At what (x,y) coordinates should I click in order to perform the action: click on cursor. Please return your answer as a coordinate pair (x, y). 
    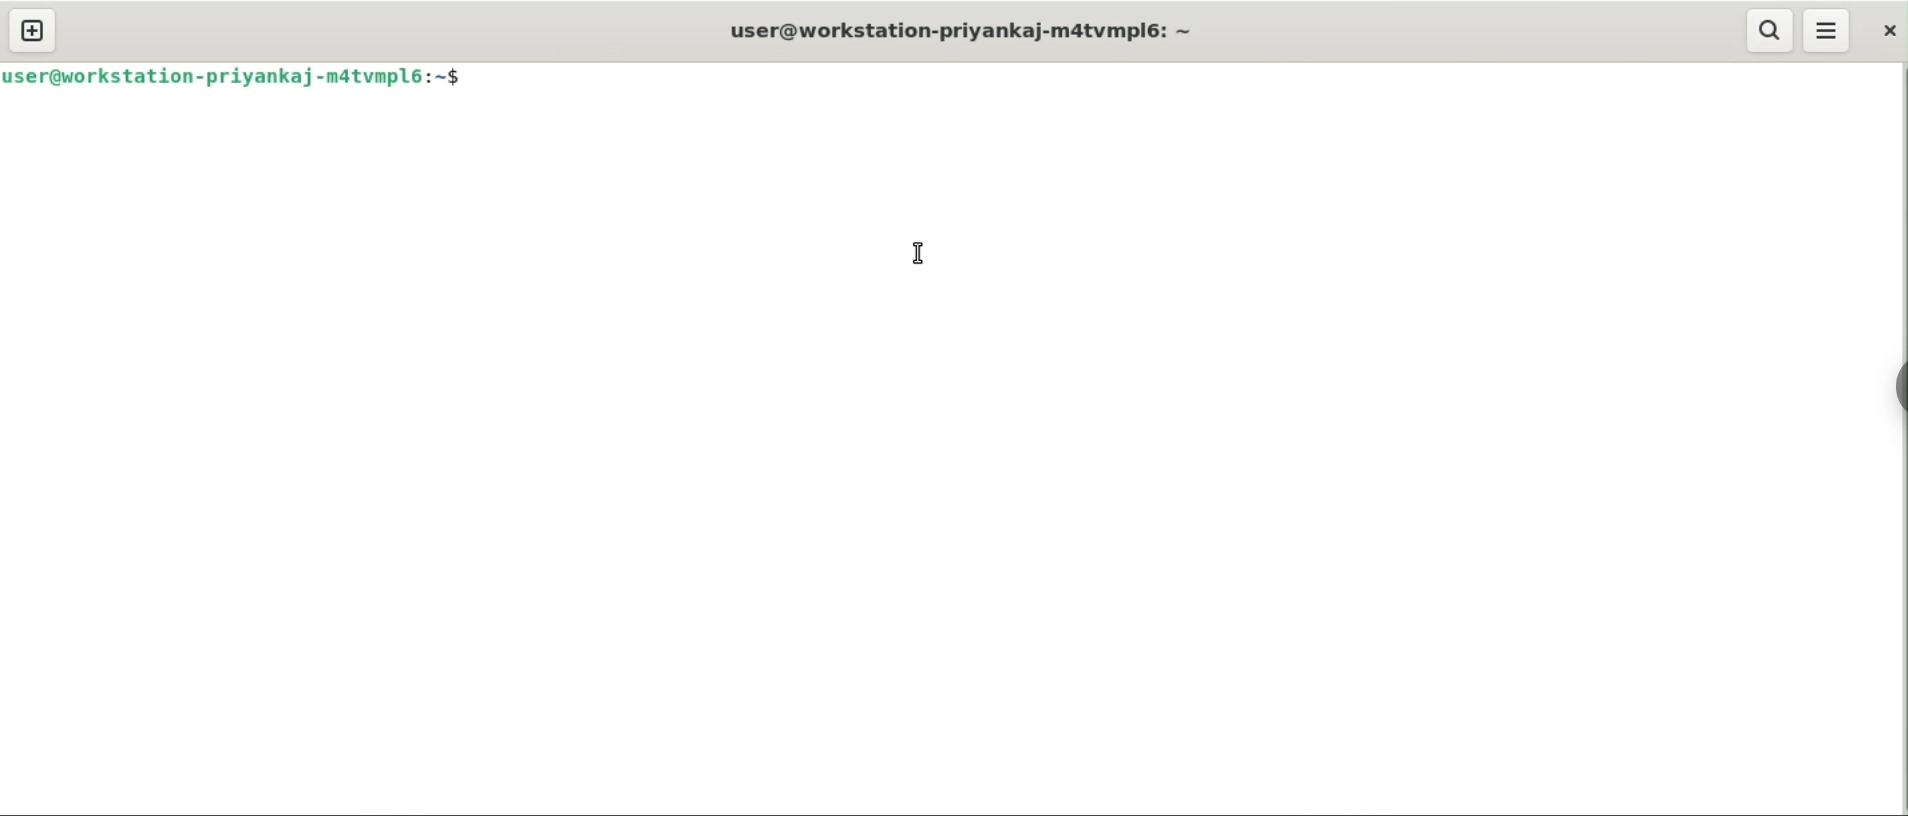
    Looking at the image, I should click on (918, 253).